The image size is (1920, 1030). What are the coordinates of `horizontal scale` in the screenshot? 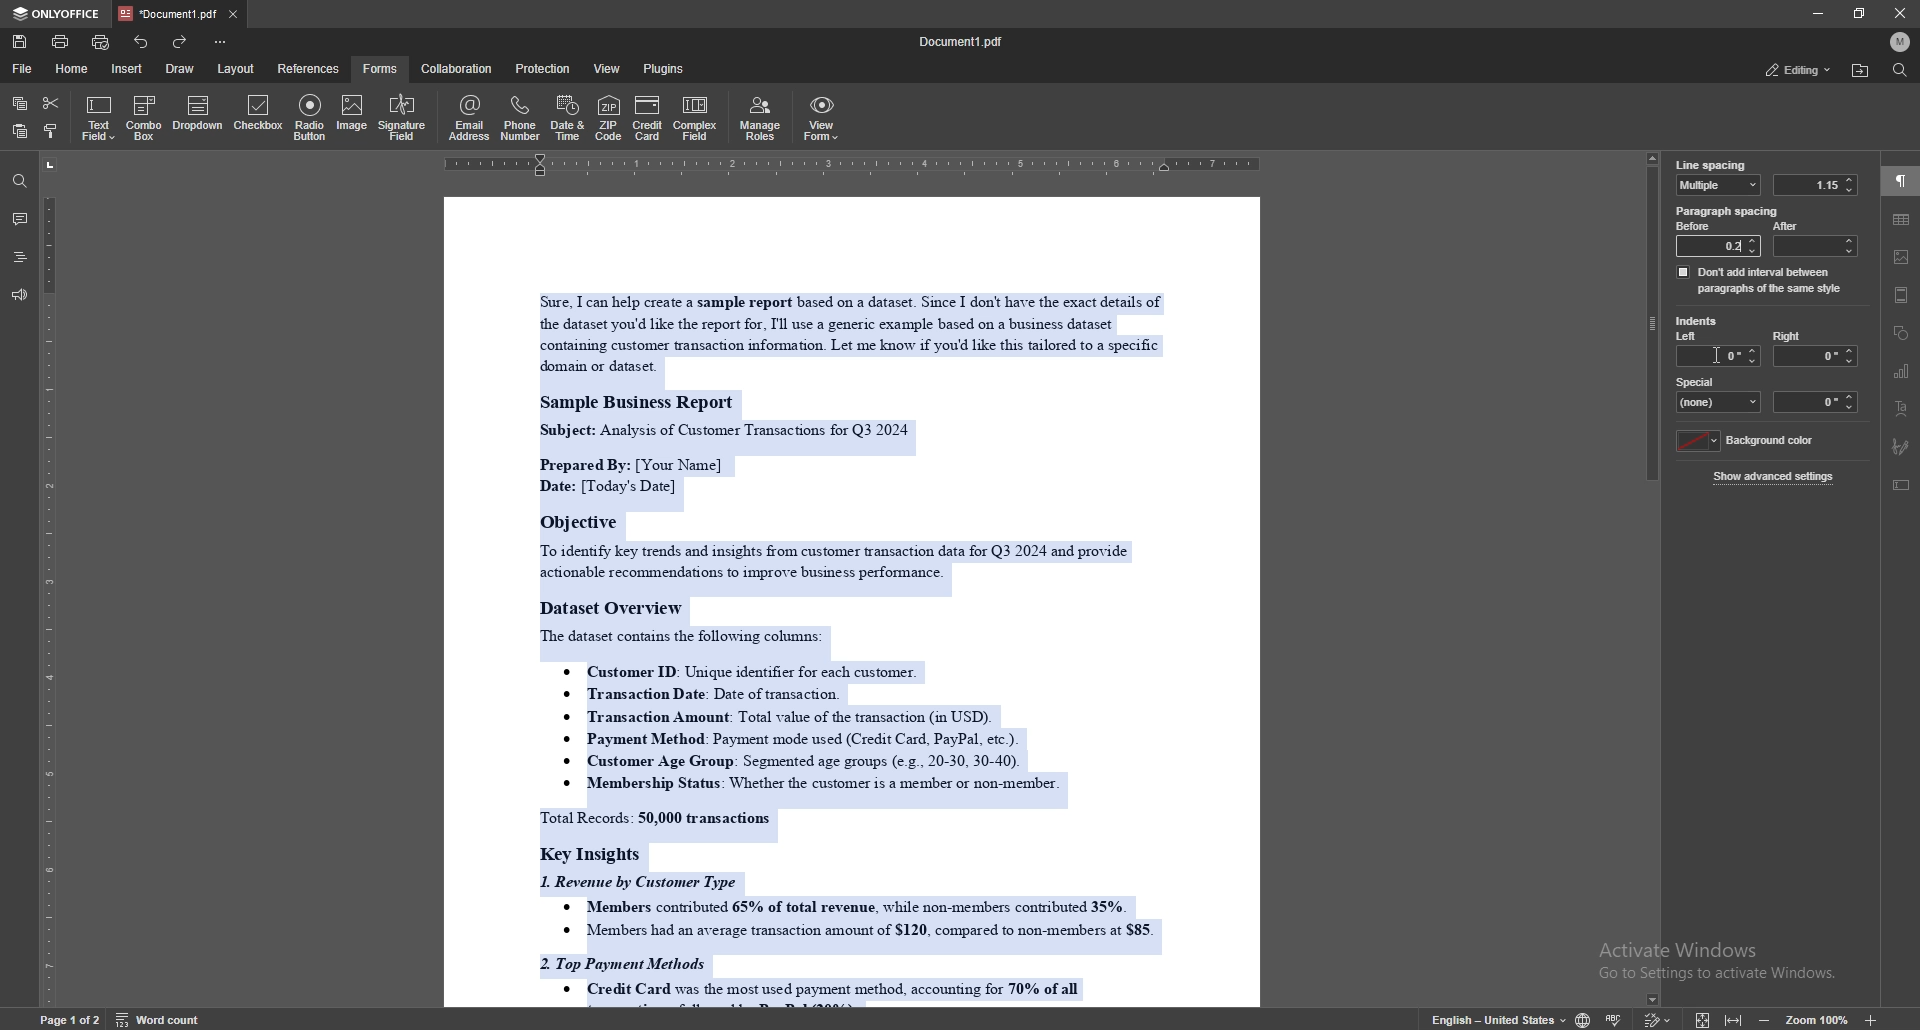 It's located at (849, 165).